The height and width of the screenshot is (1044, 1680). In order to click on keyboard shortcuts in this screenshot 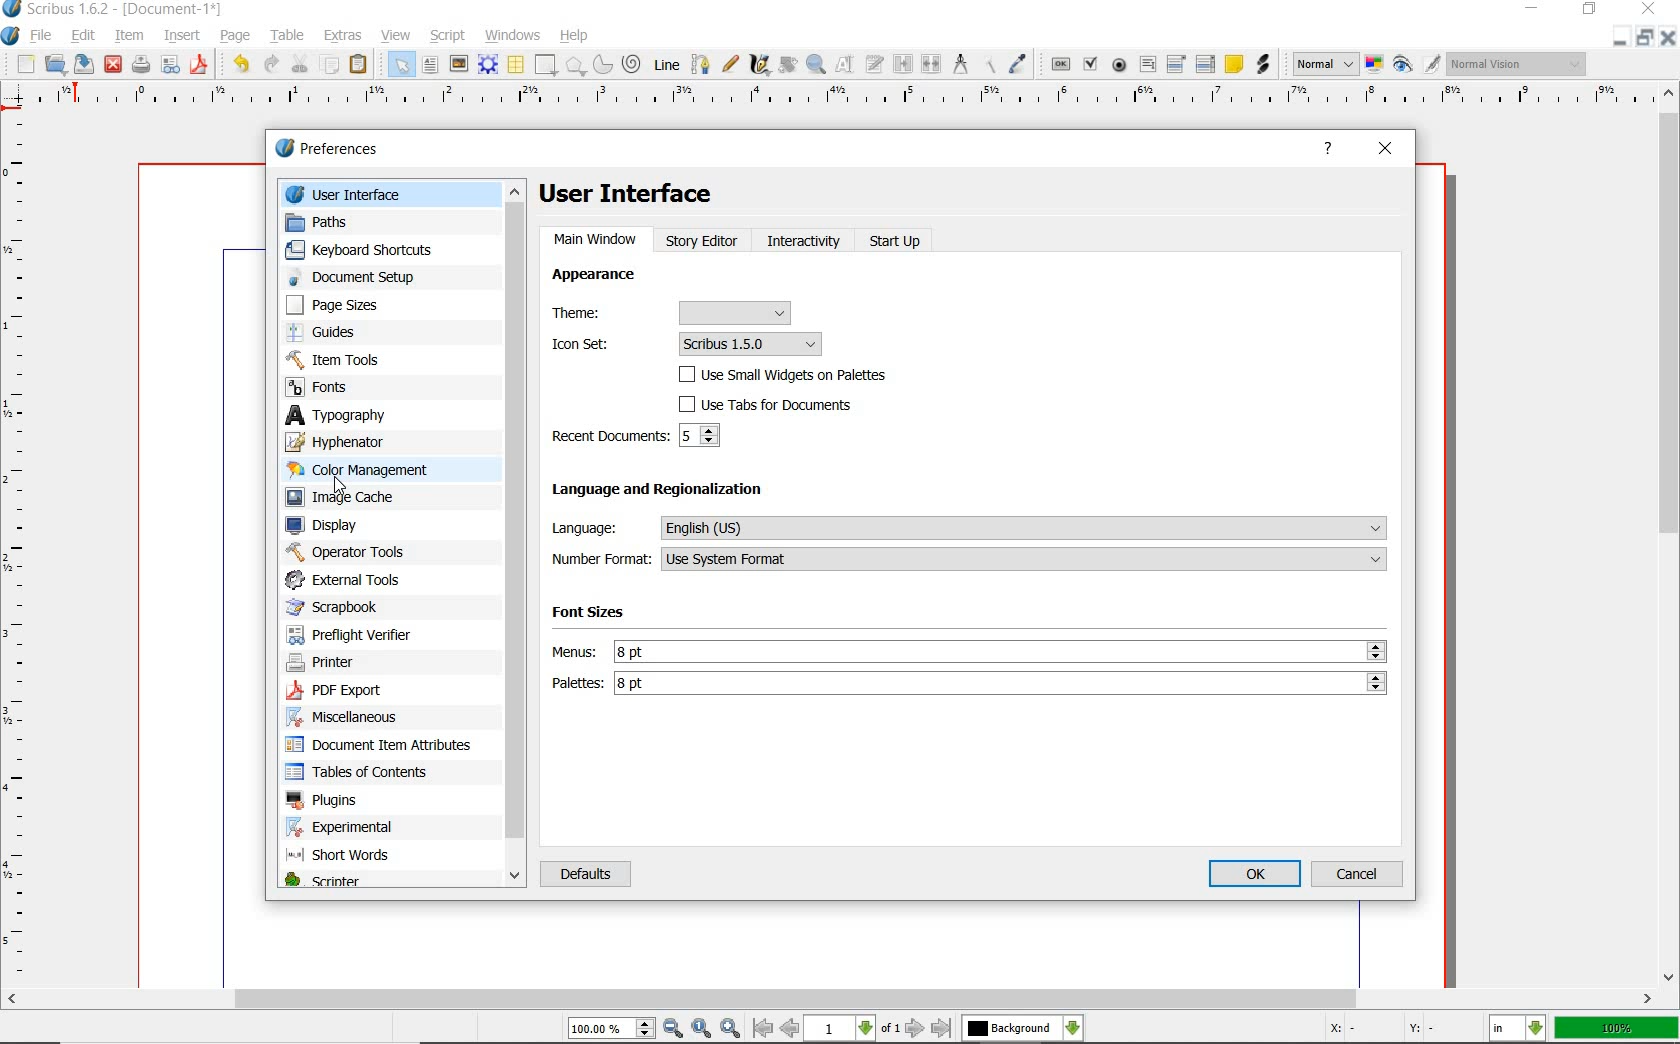, I will do `click(369, 251)`.